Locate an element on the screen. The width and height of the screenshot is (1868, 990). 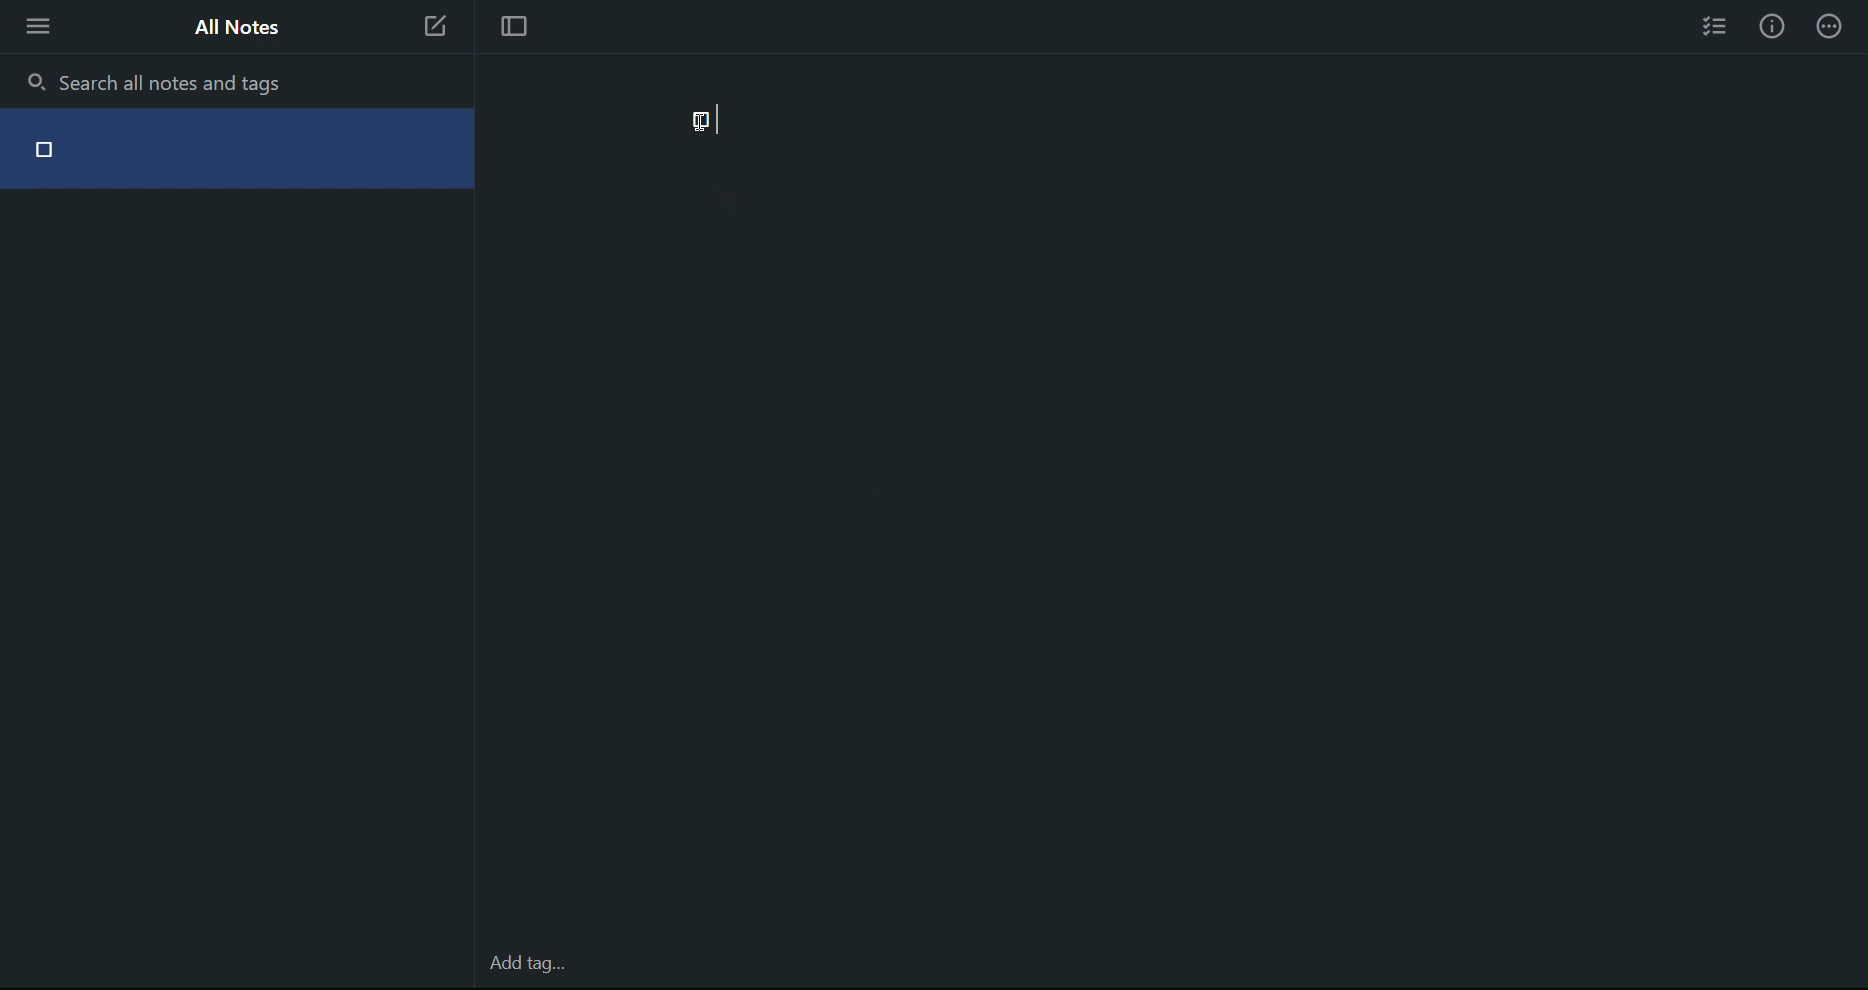
Check Point (unchecked) is located at coordinates (703, 122).